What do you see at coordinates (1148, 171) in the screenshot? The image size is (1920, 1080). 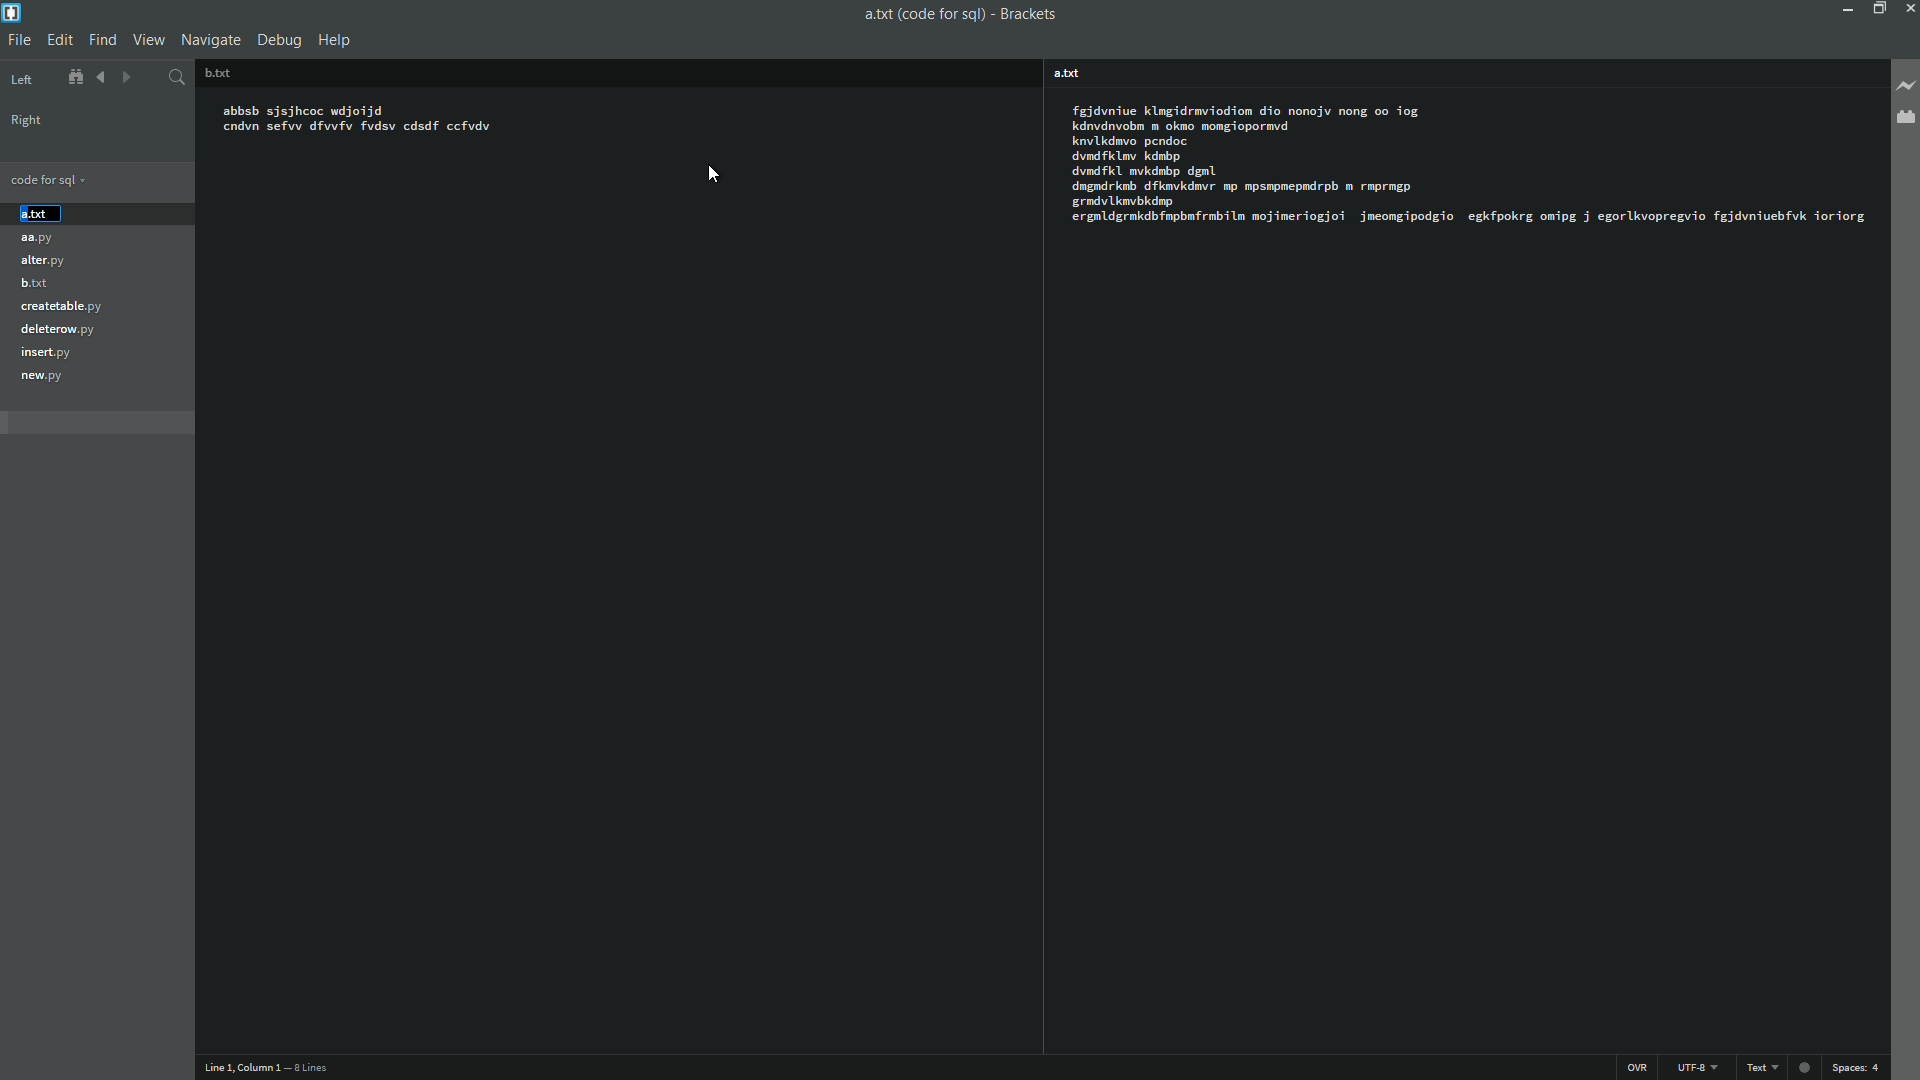 I see `dvmdfkl mvkdmbp dgml` at bounding box center [1148, 171].